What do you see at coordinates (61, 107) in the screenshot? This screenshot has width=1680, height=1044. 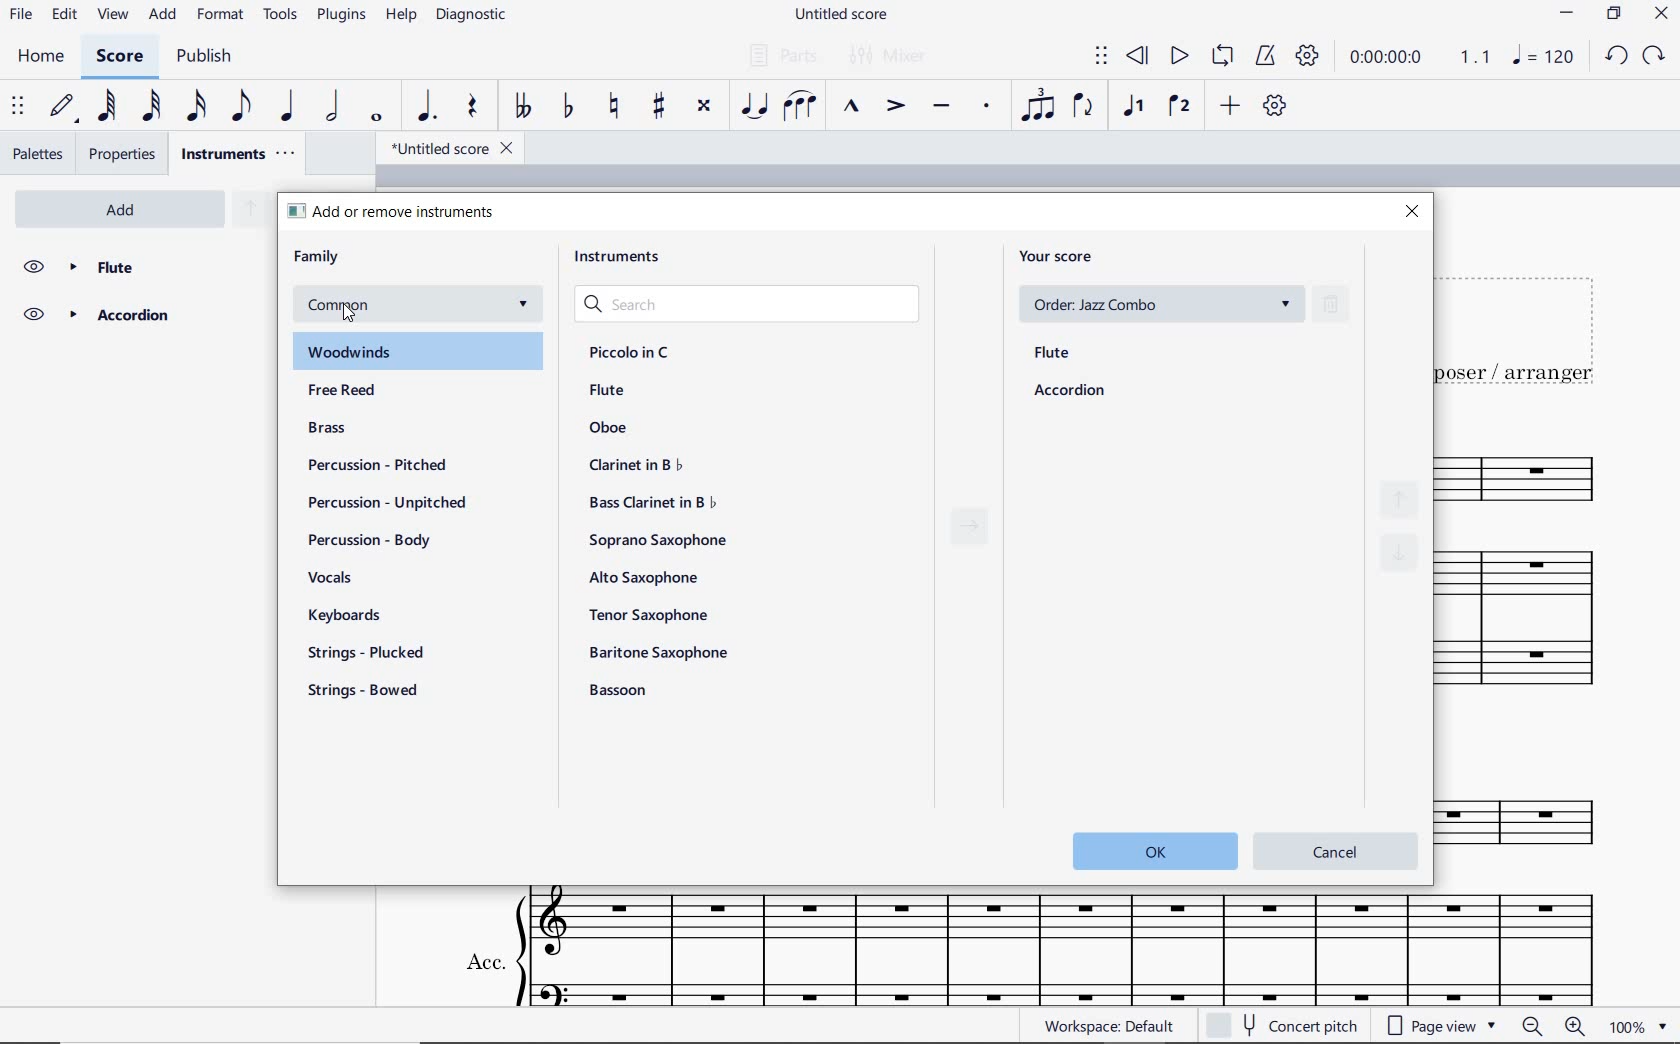 I see `default (step time)` at bounding box center [61, 107].